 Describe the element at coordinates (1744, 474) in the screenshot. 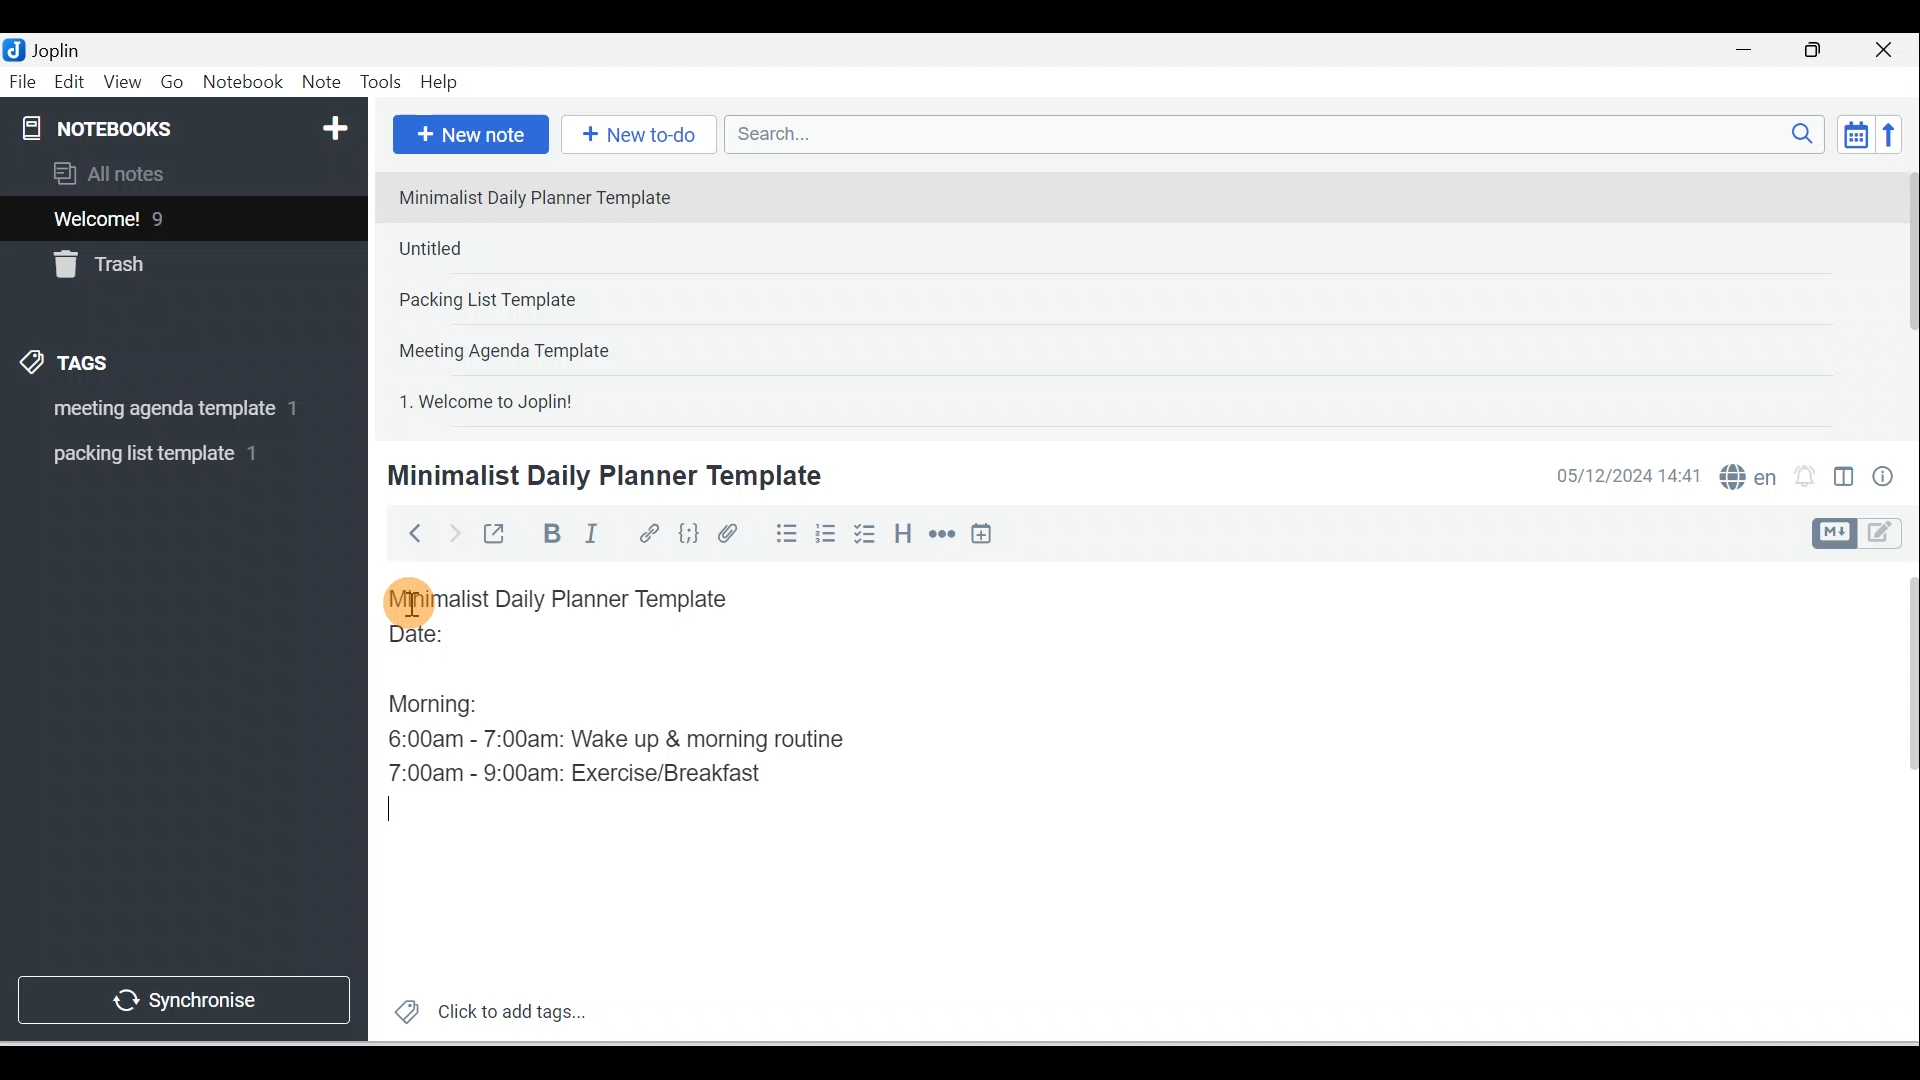

I see `Spelling` at that location.